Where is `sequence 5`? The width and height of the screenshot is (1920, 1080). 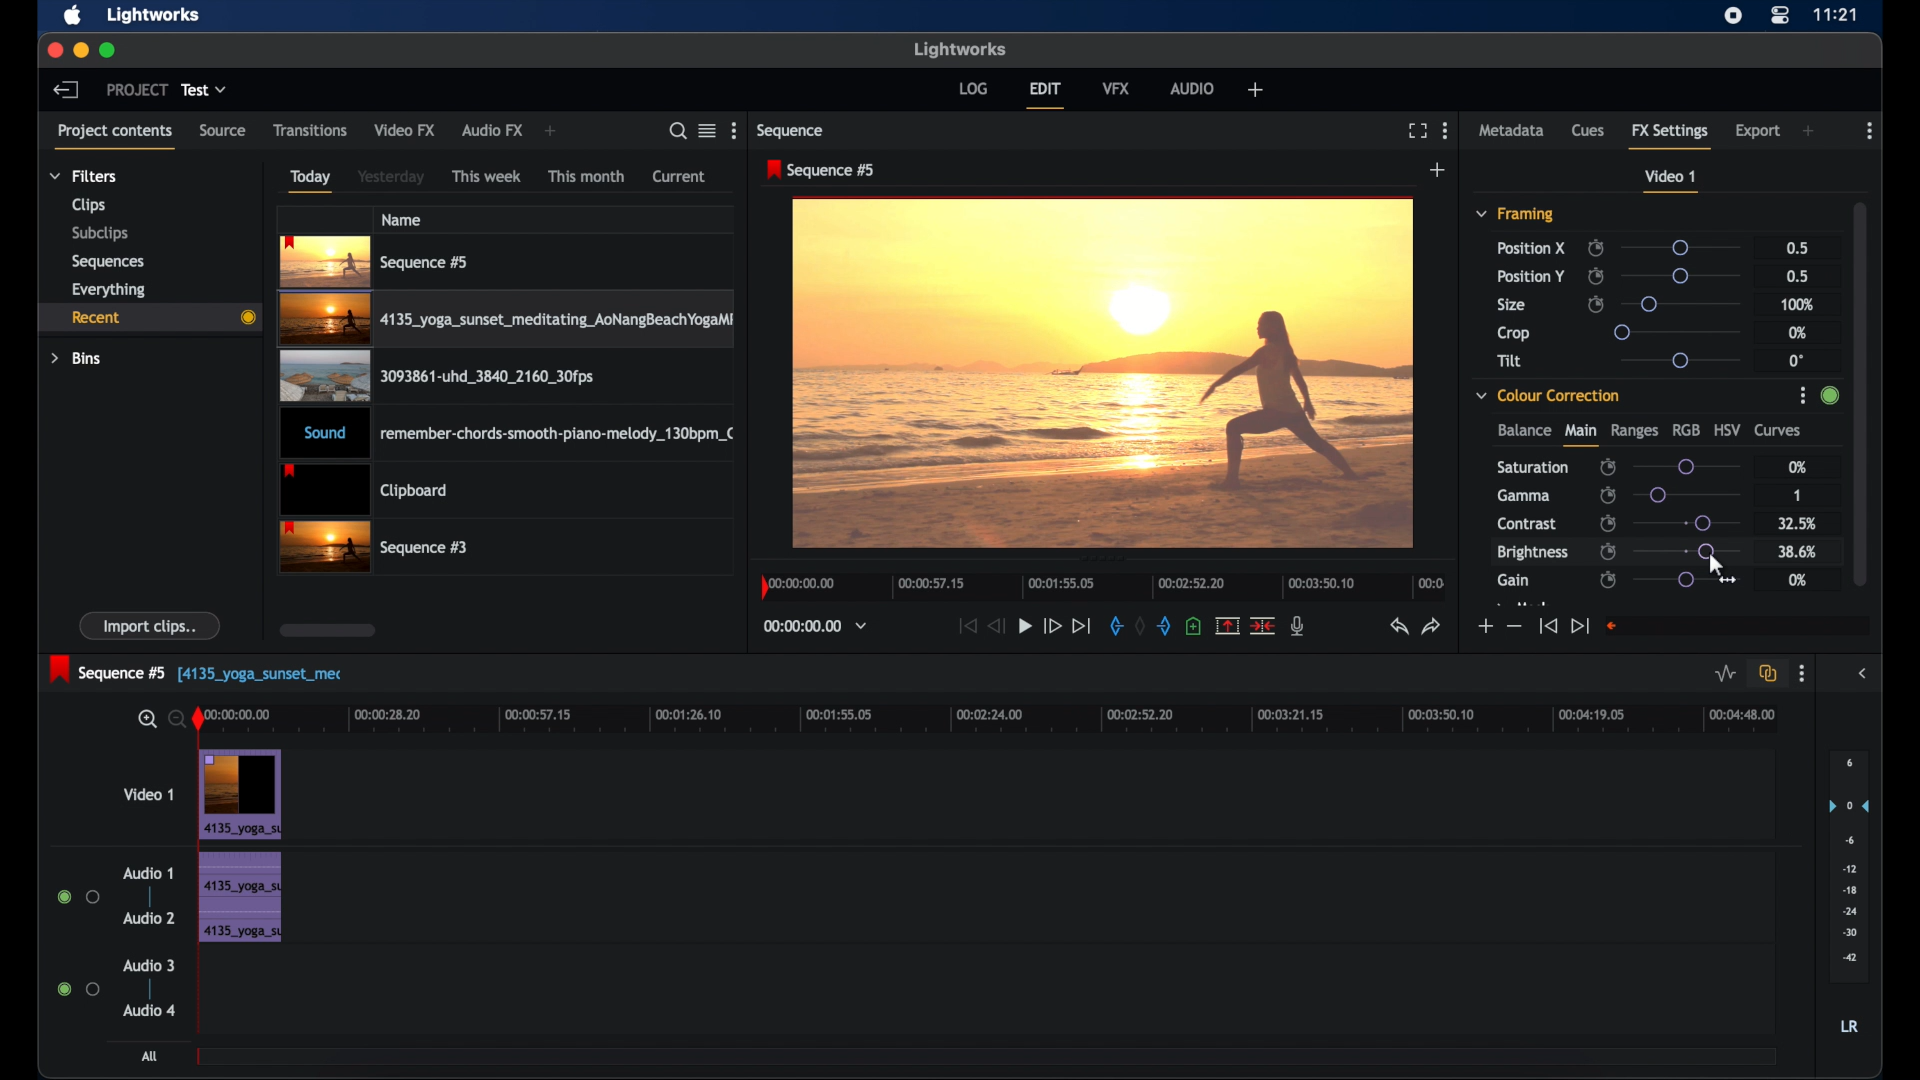
sequence 5 is located at coordinates (196, 671).